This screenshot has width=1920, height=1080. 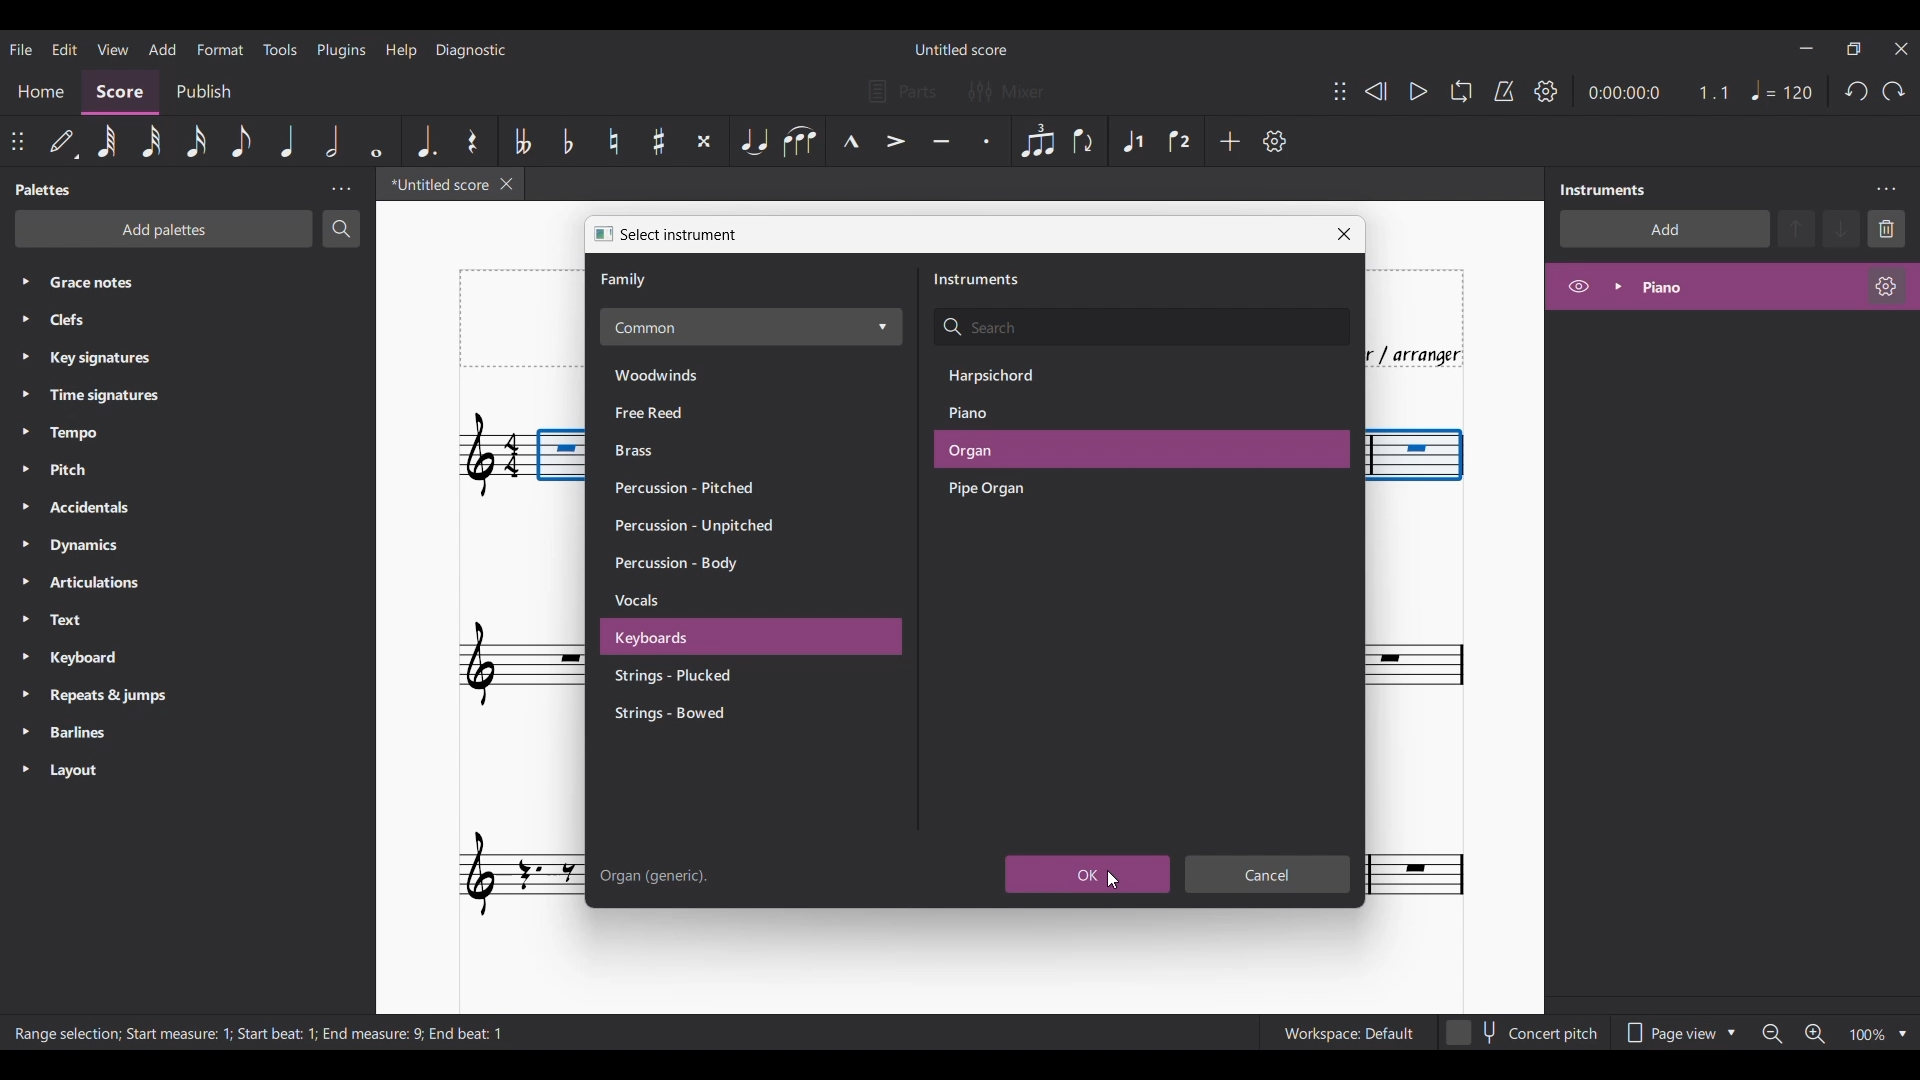 I want to click on View menu, so click(x=111, y=48).